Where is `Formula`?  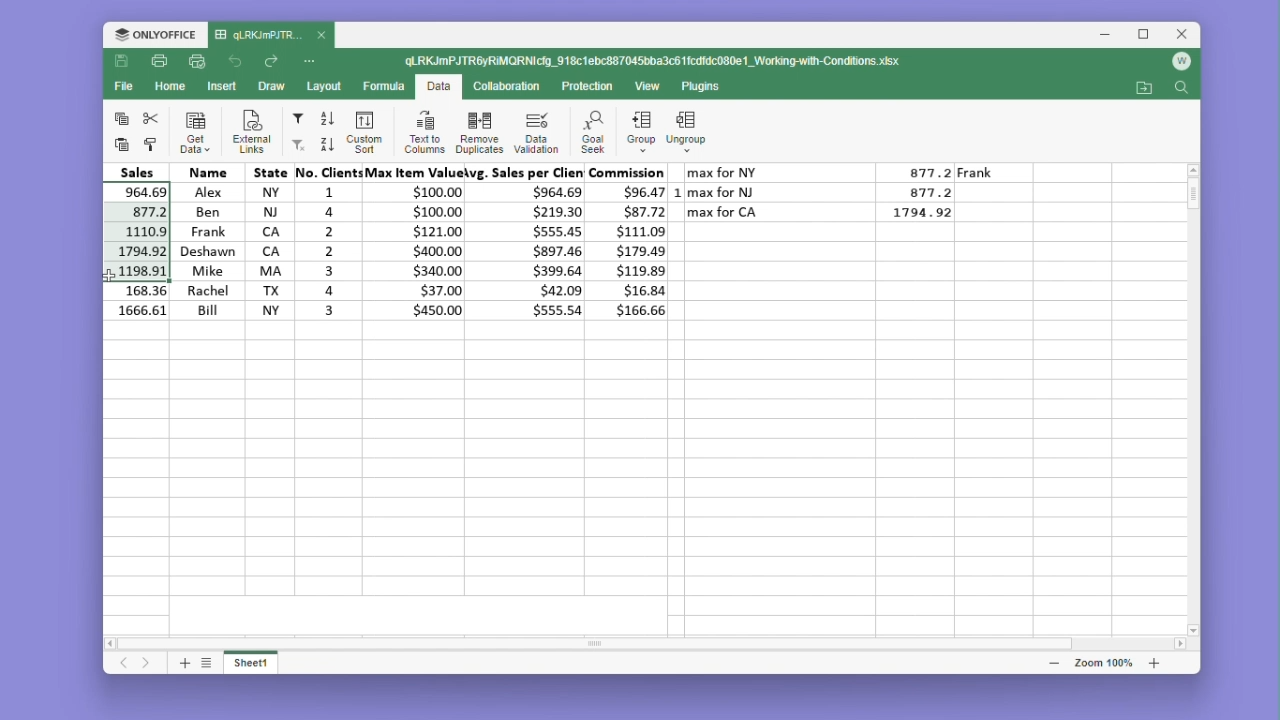
Formula is located at coordinates (385, 85).